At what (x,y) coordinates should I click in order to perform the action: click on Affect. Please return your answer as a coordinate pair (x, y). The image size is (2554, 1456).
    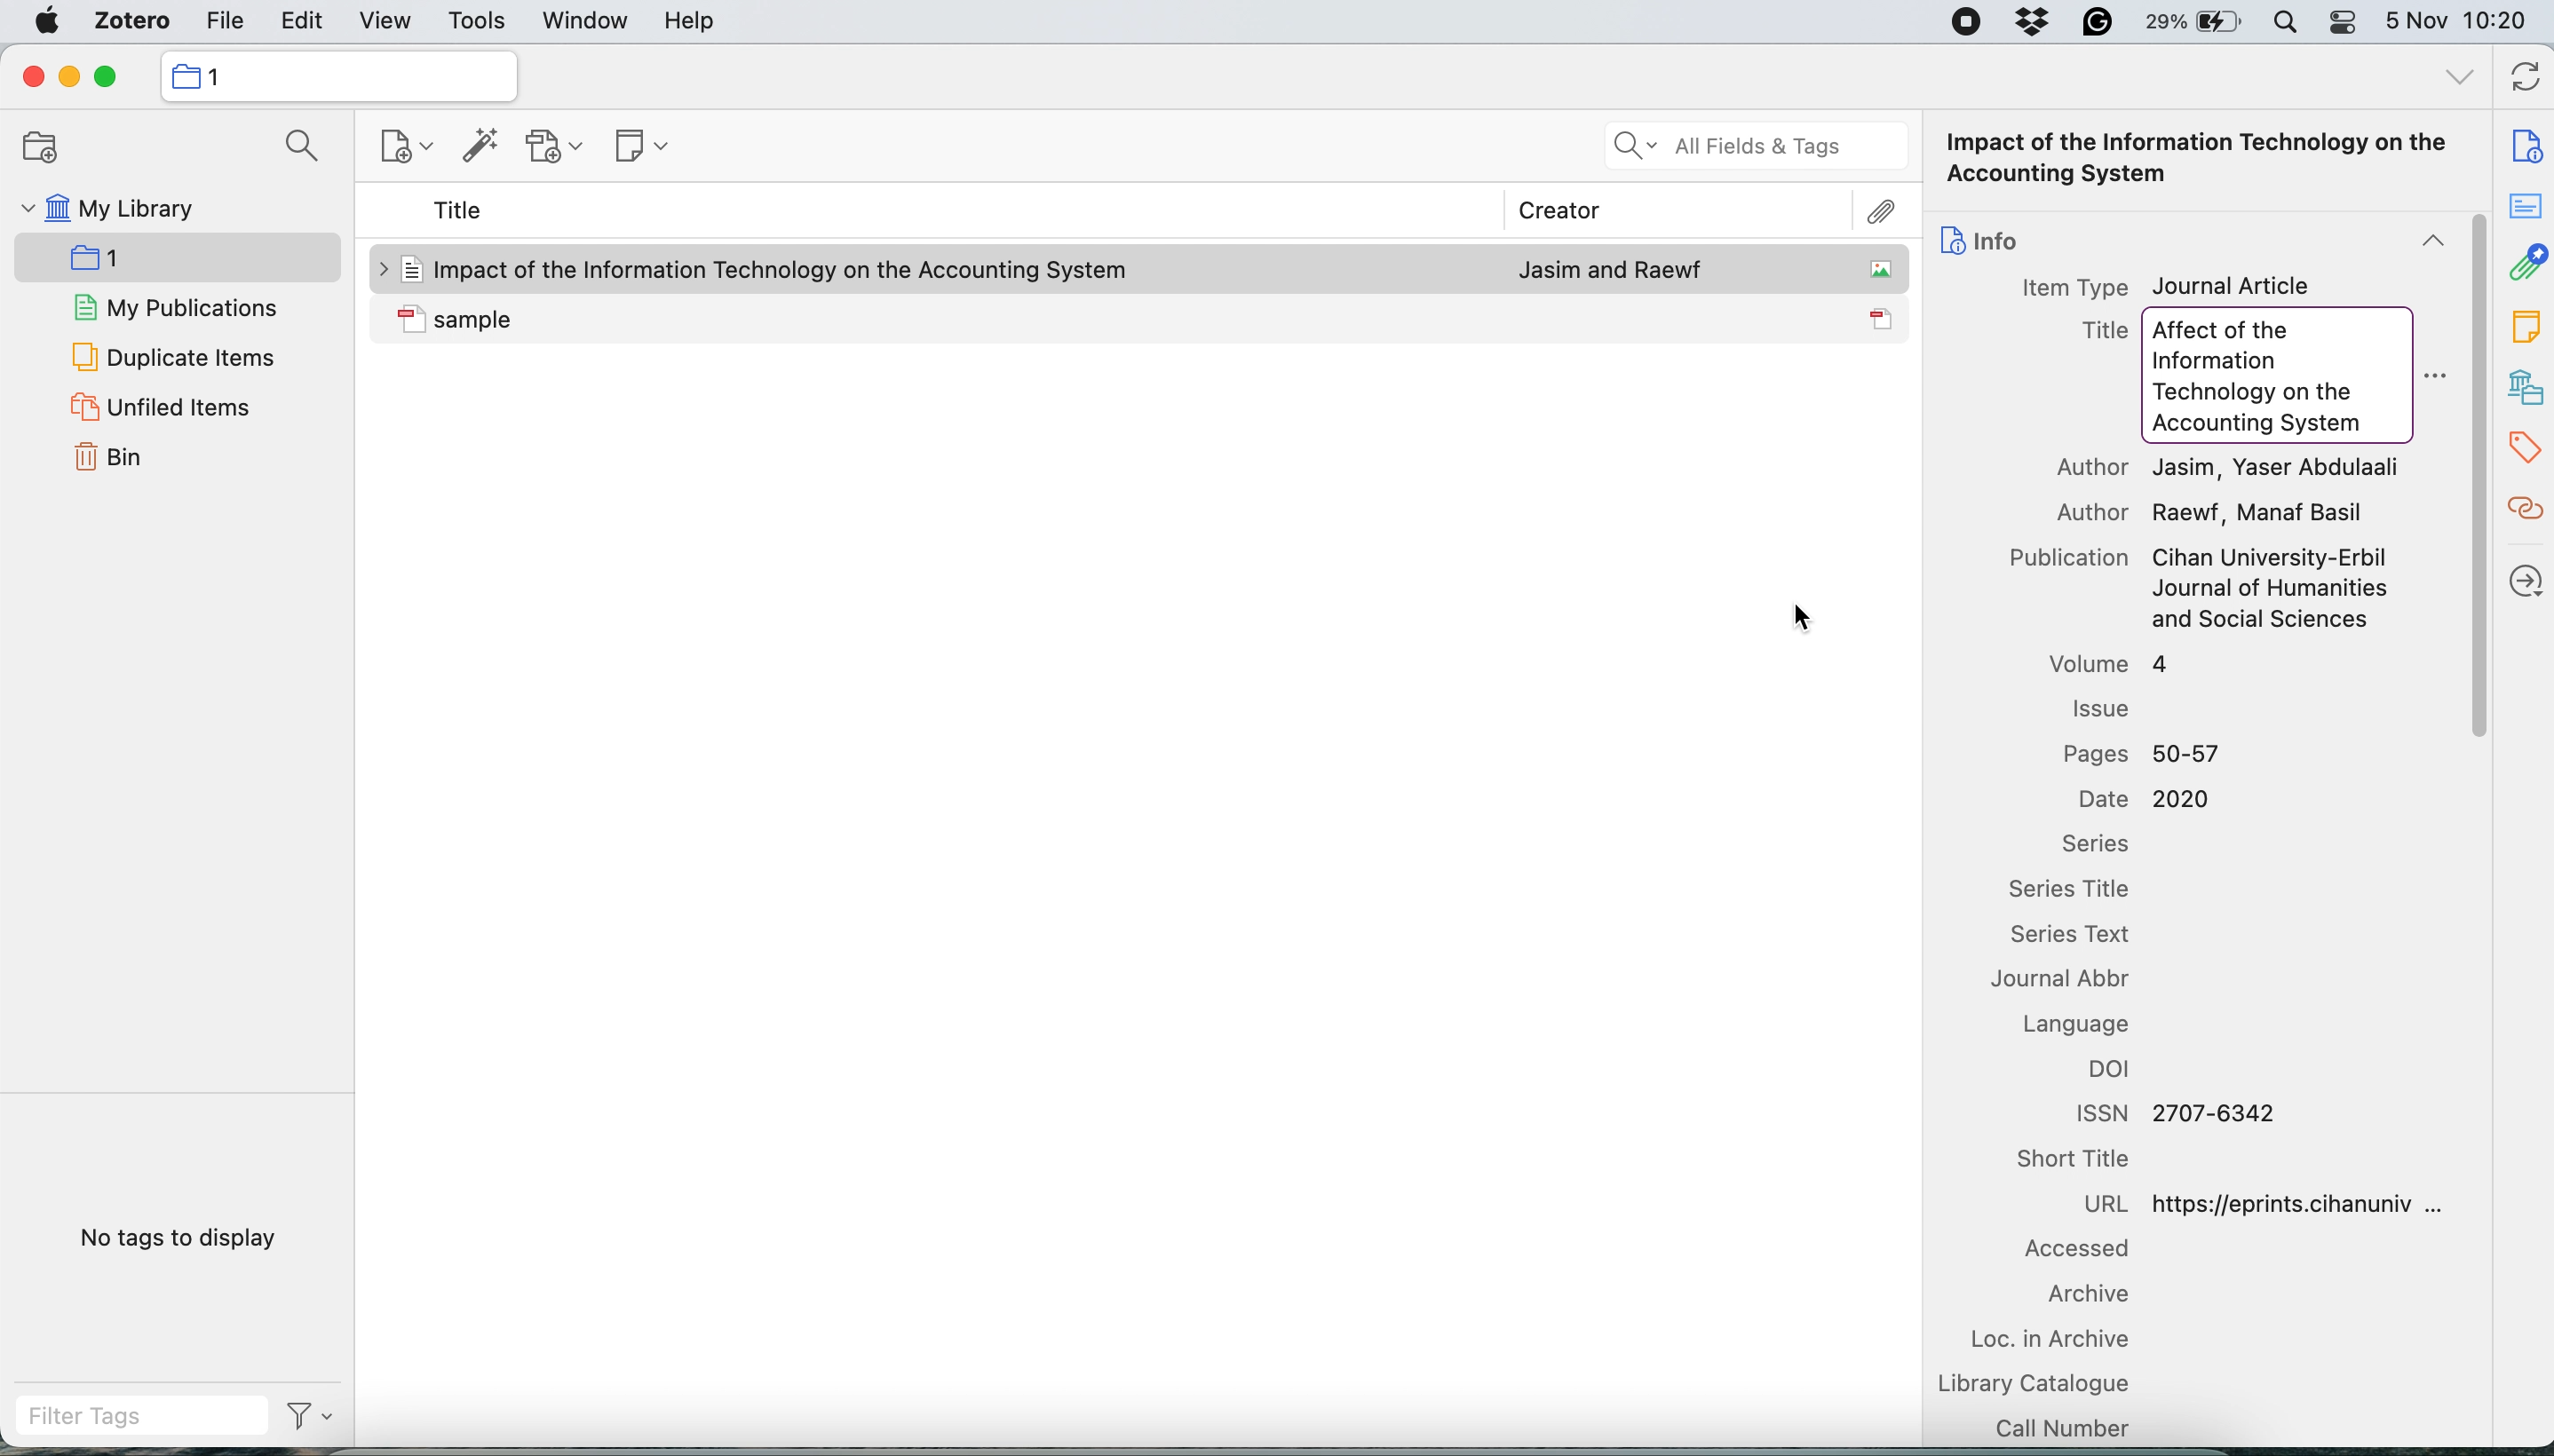
    Looking at the image, I should click on (2184, 332).